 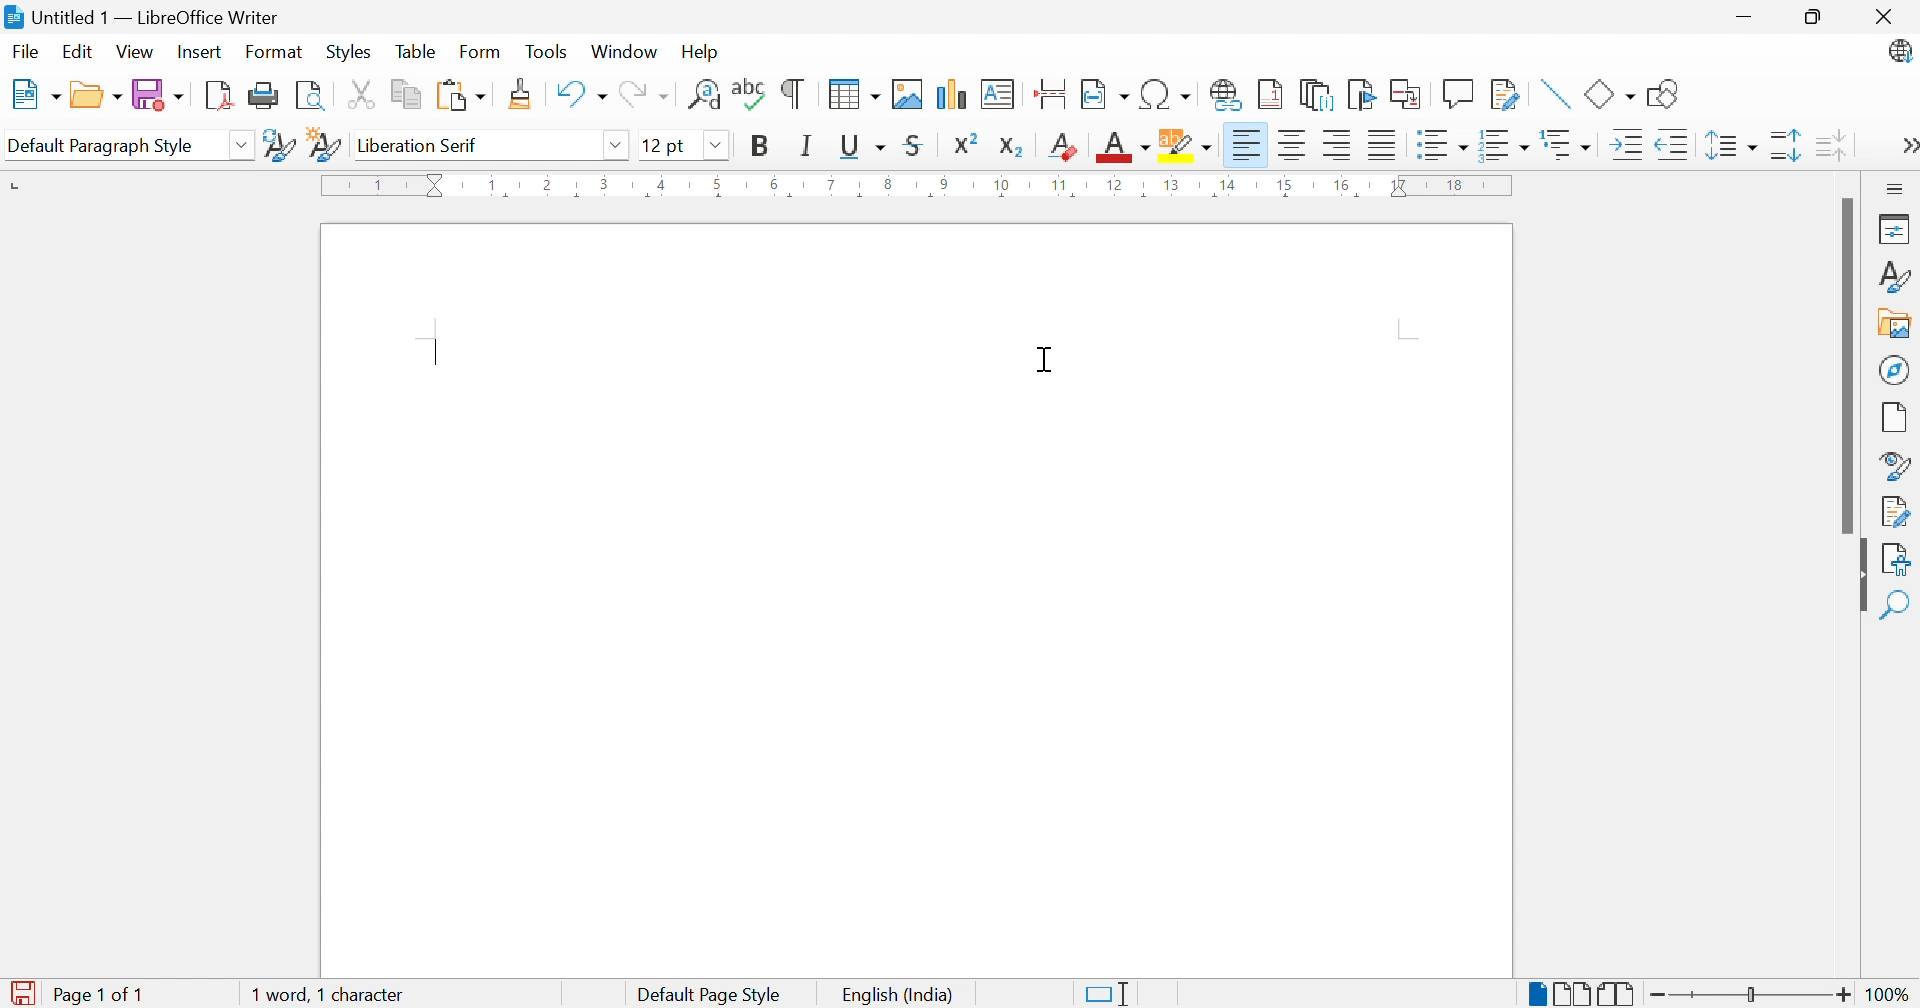 I want to click on New, so click(x=33, y=94).